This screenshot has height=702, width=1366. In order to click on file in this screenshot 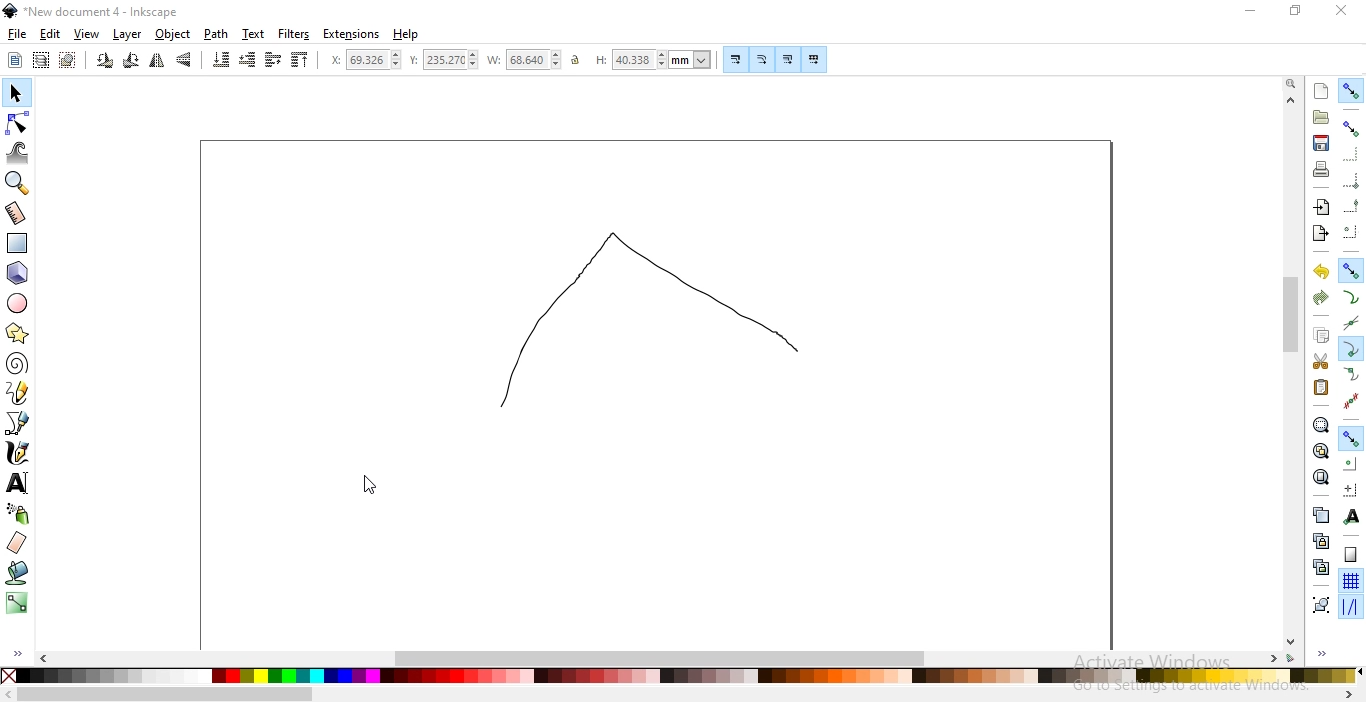, I will do `click(17, 34)`.